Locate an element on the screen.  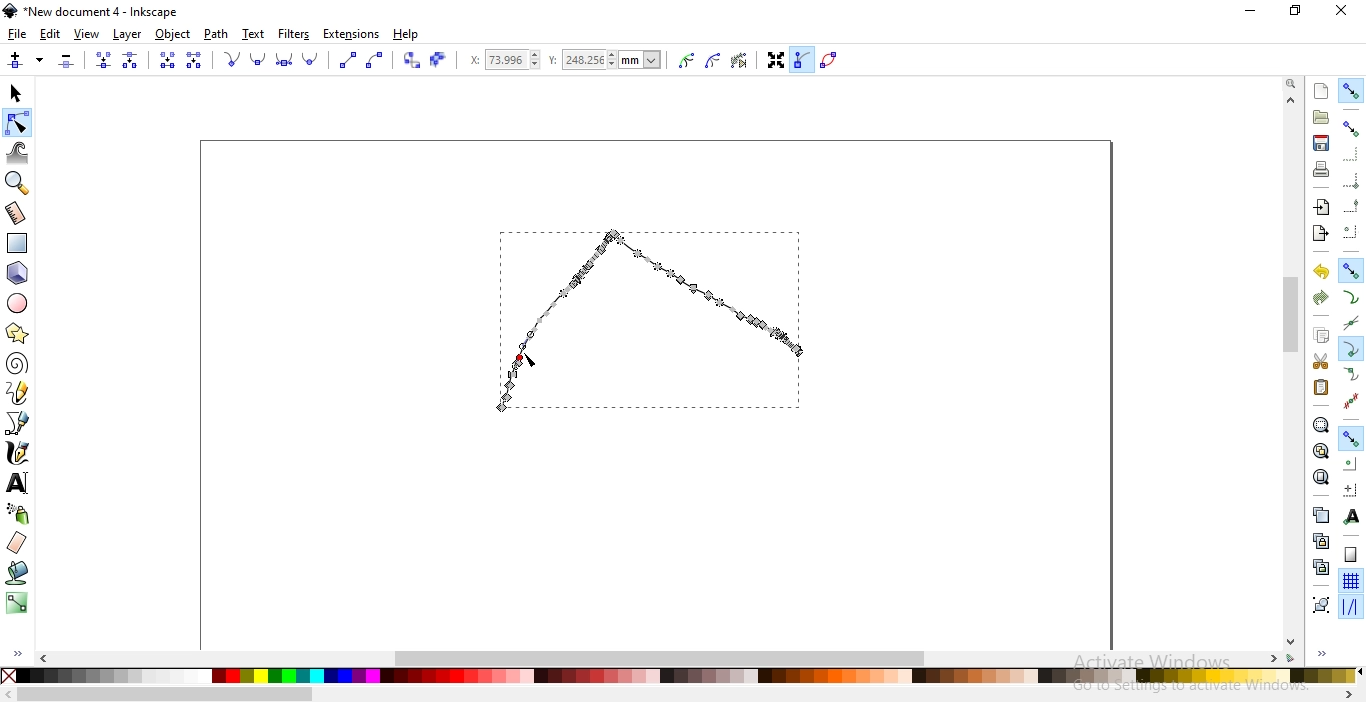
show masks of selected objects is located at coordinates (715, 61).